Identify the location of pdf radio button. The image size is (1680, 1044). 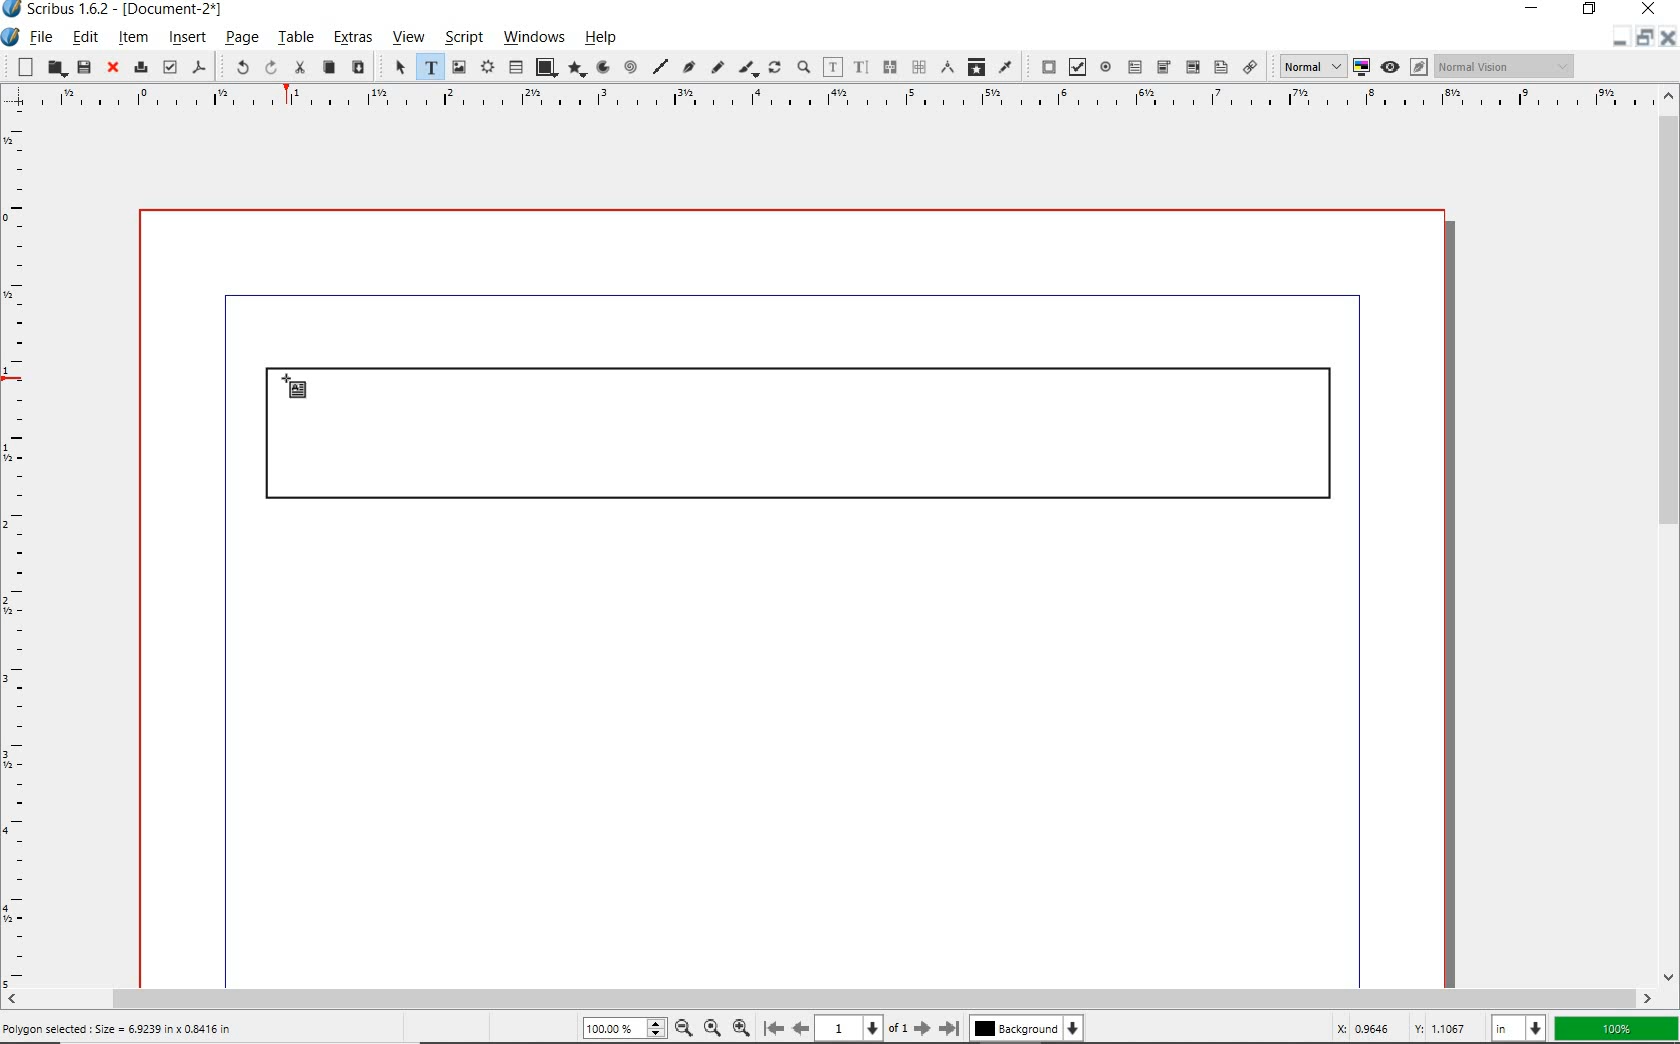
(1105, 67).